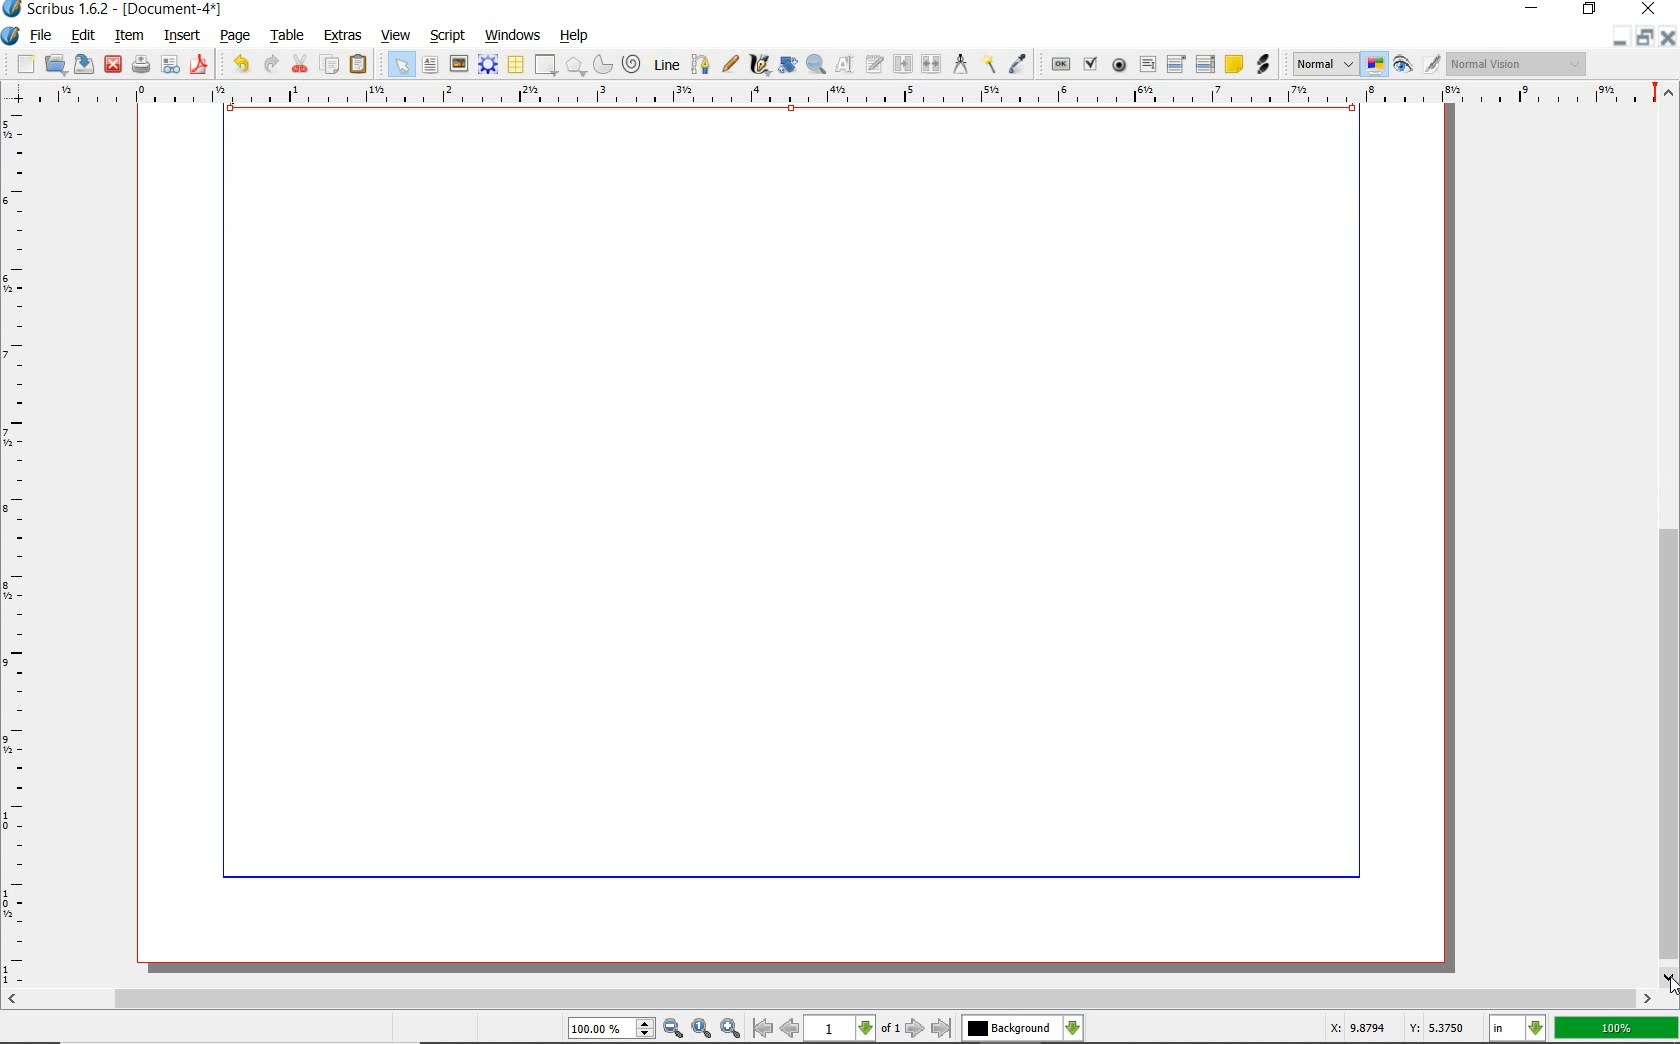 Image resolution: width=1680 pixels, height=1044 pixels. I want to click on insert, so click(182, 35).